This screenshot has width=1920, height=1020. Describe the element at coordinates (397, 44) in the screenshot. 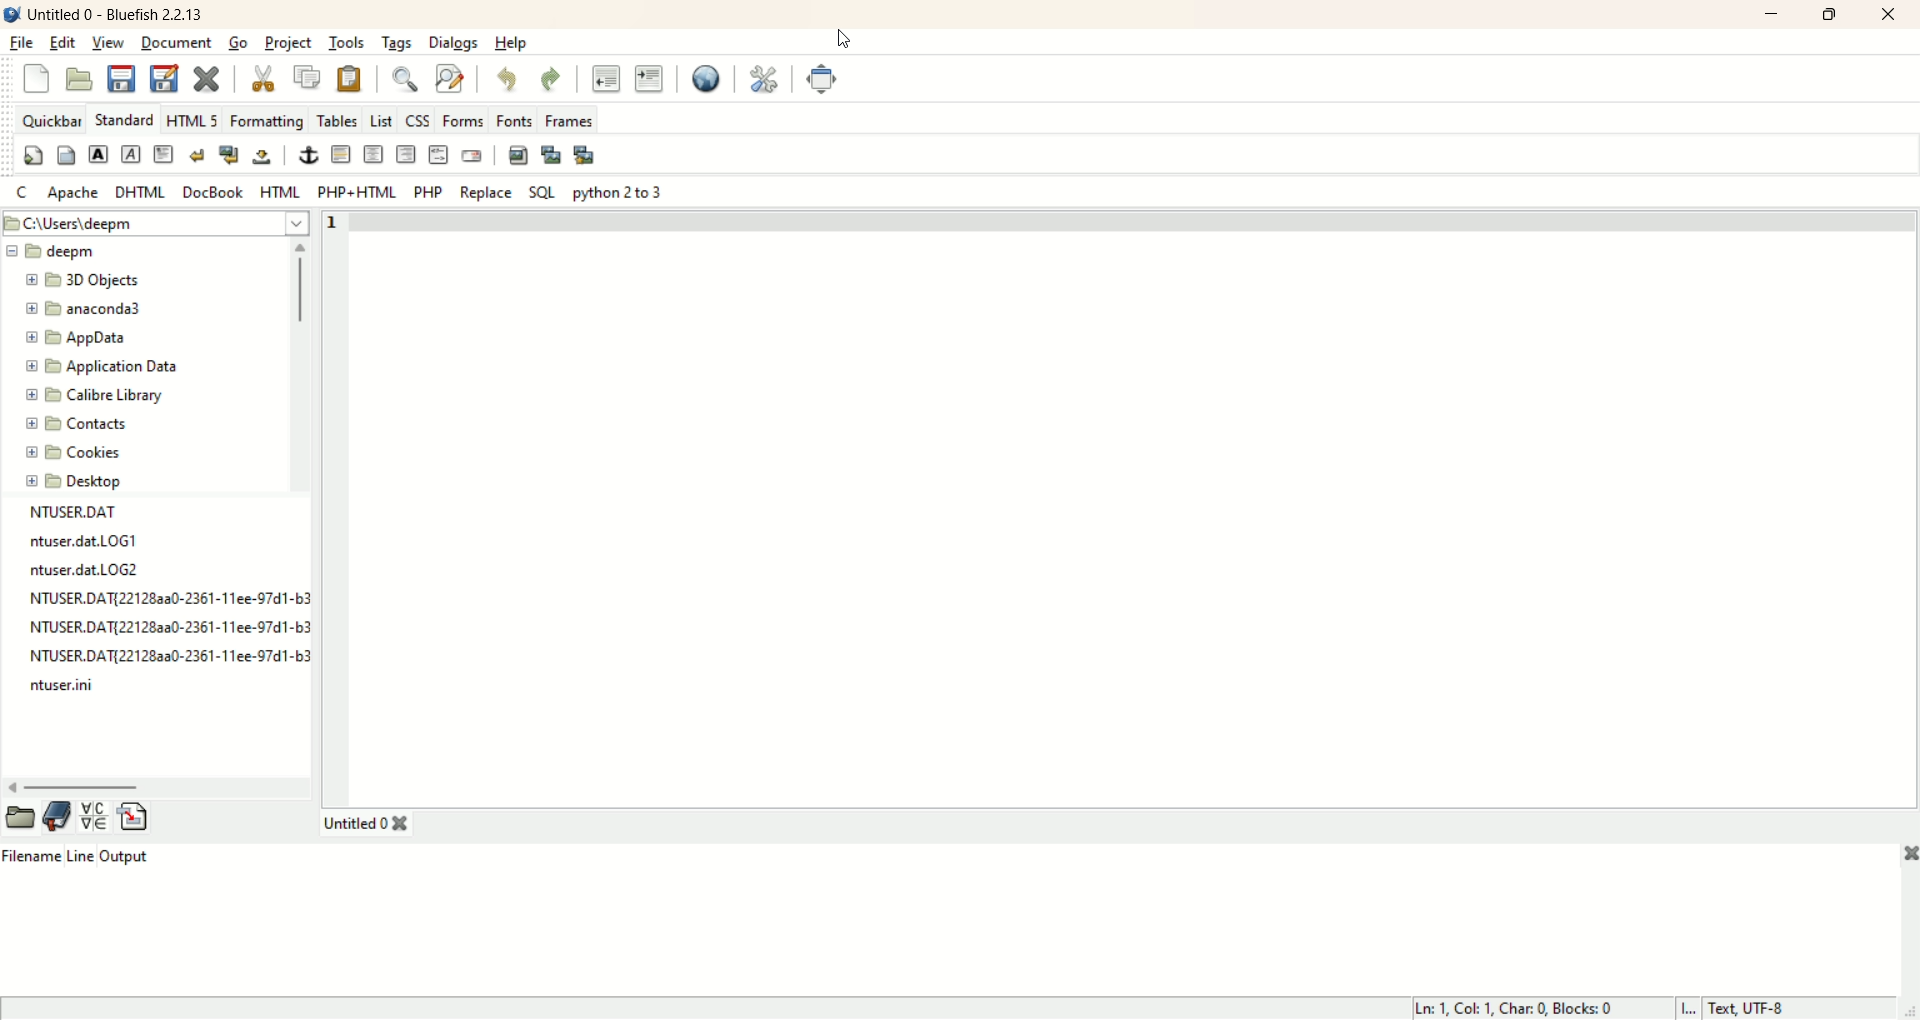

I see `tags` at that location.